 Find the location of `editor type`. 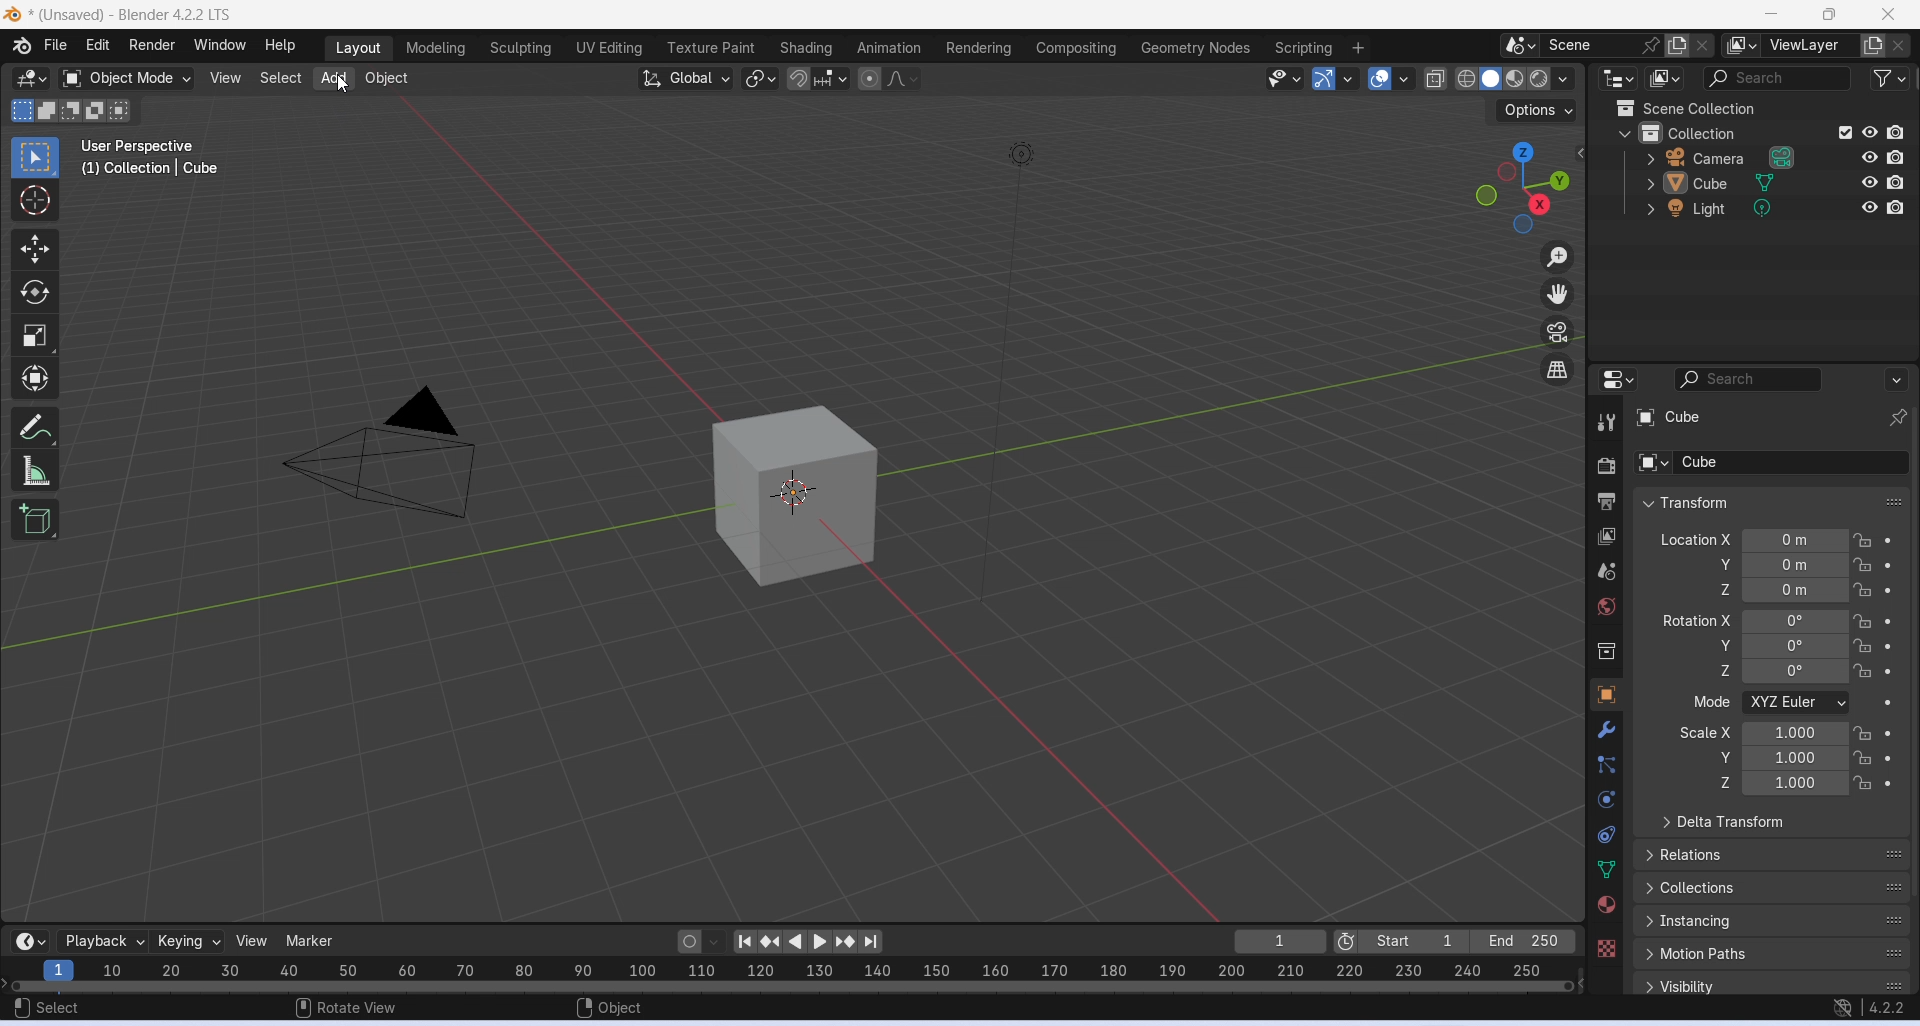

editor type is located at coordinates (1618, 377).